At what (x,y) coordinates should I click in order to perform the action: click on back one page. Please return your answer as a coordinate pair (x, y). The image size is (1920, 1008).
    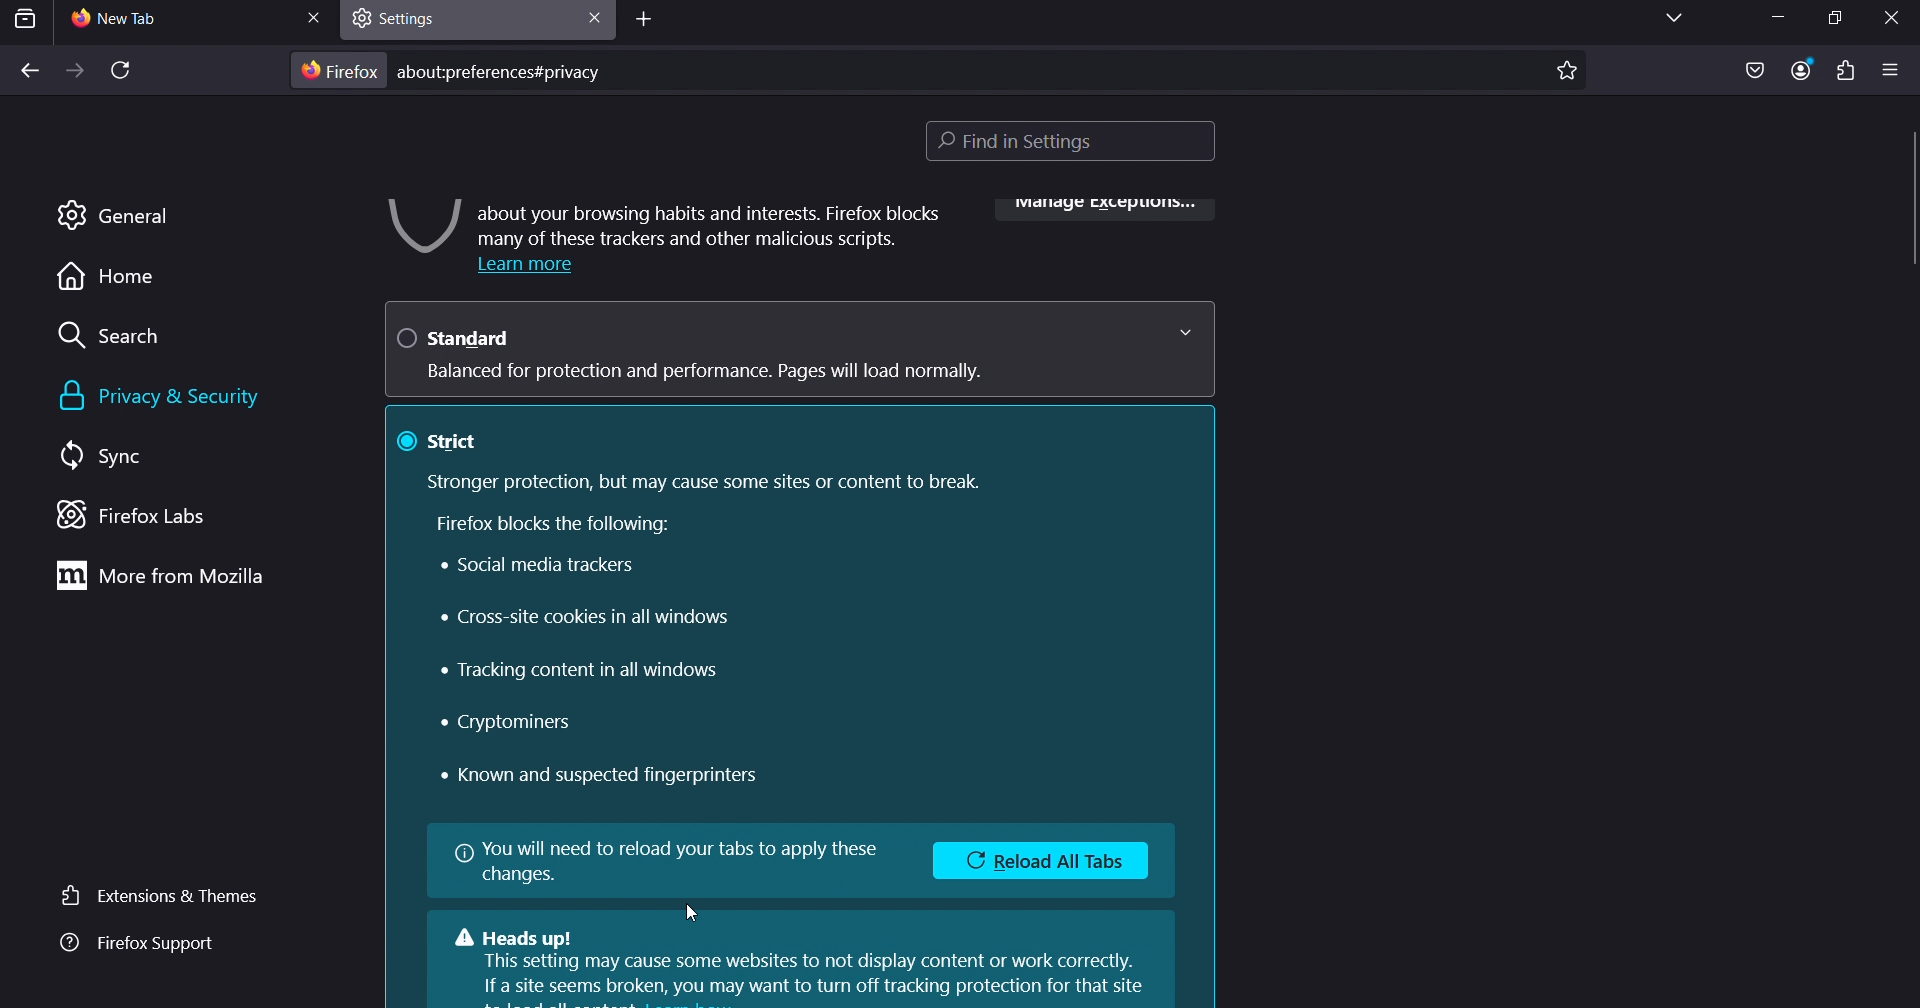
    Looking at the image, I should click on (29, 72).